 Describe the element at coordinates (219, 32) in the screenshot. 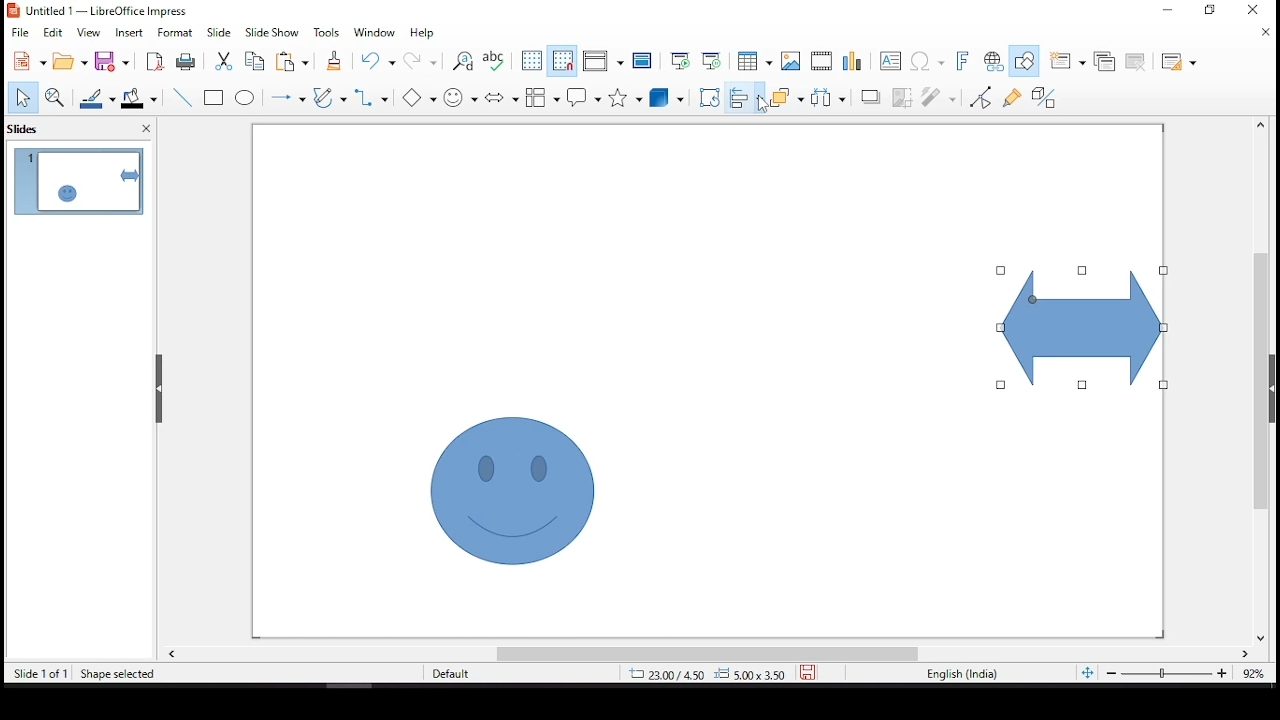

I see `slide` at that location.